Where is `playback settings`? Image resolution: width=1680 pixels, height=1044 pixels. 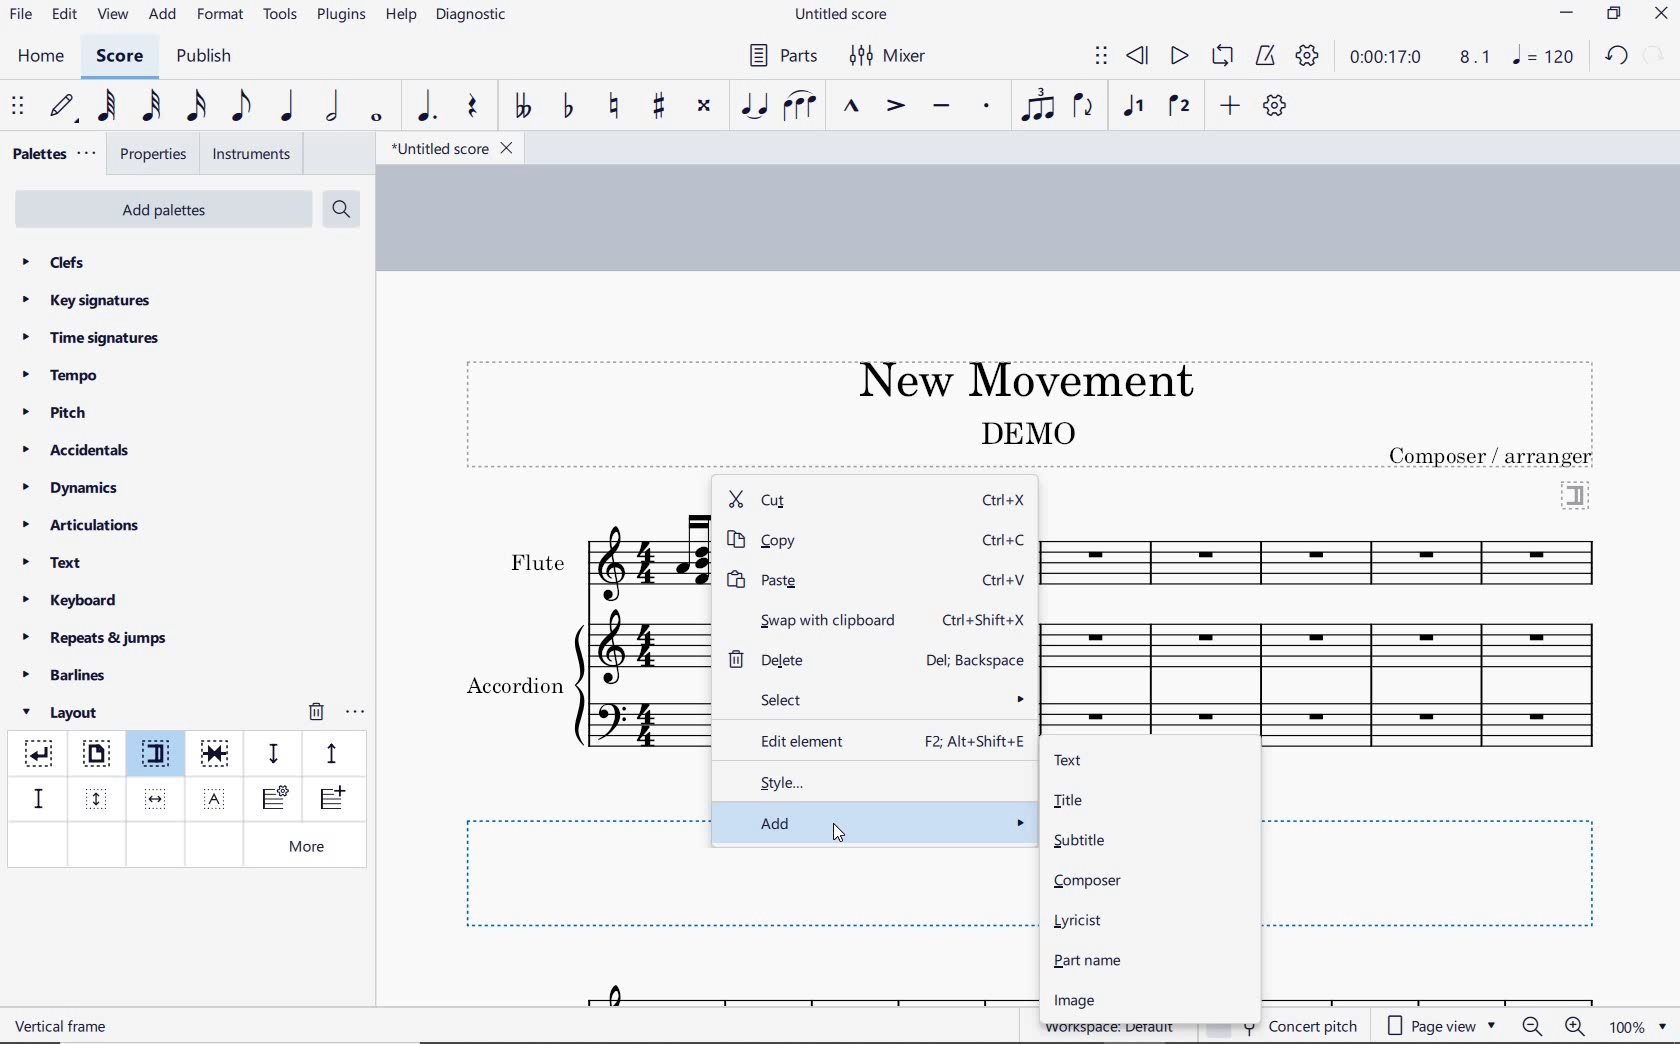
playback settings is located at coordinates (1310, 55).